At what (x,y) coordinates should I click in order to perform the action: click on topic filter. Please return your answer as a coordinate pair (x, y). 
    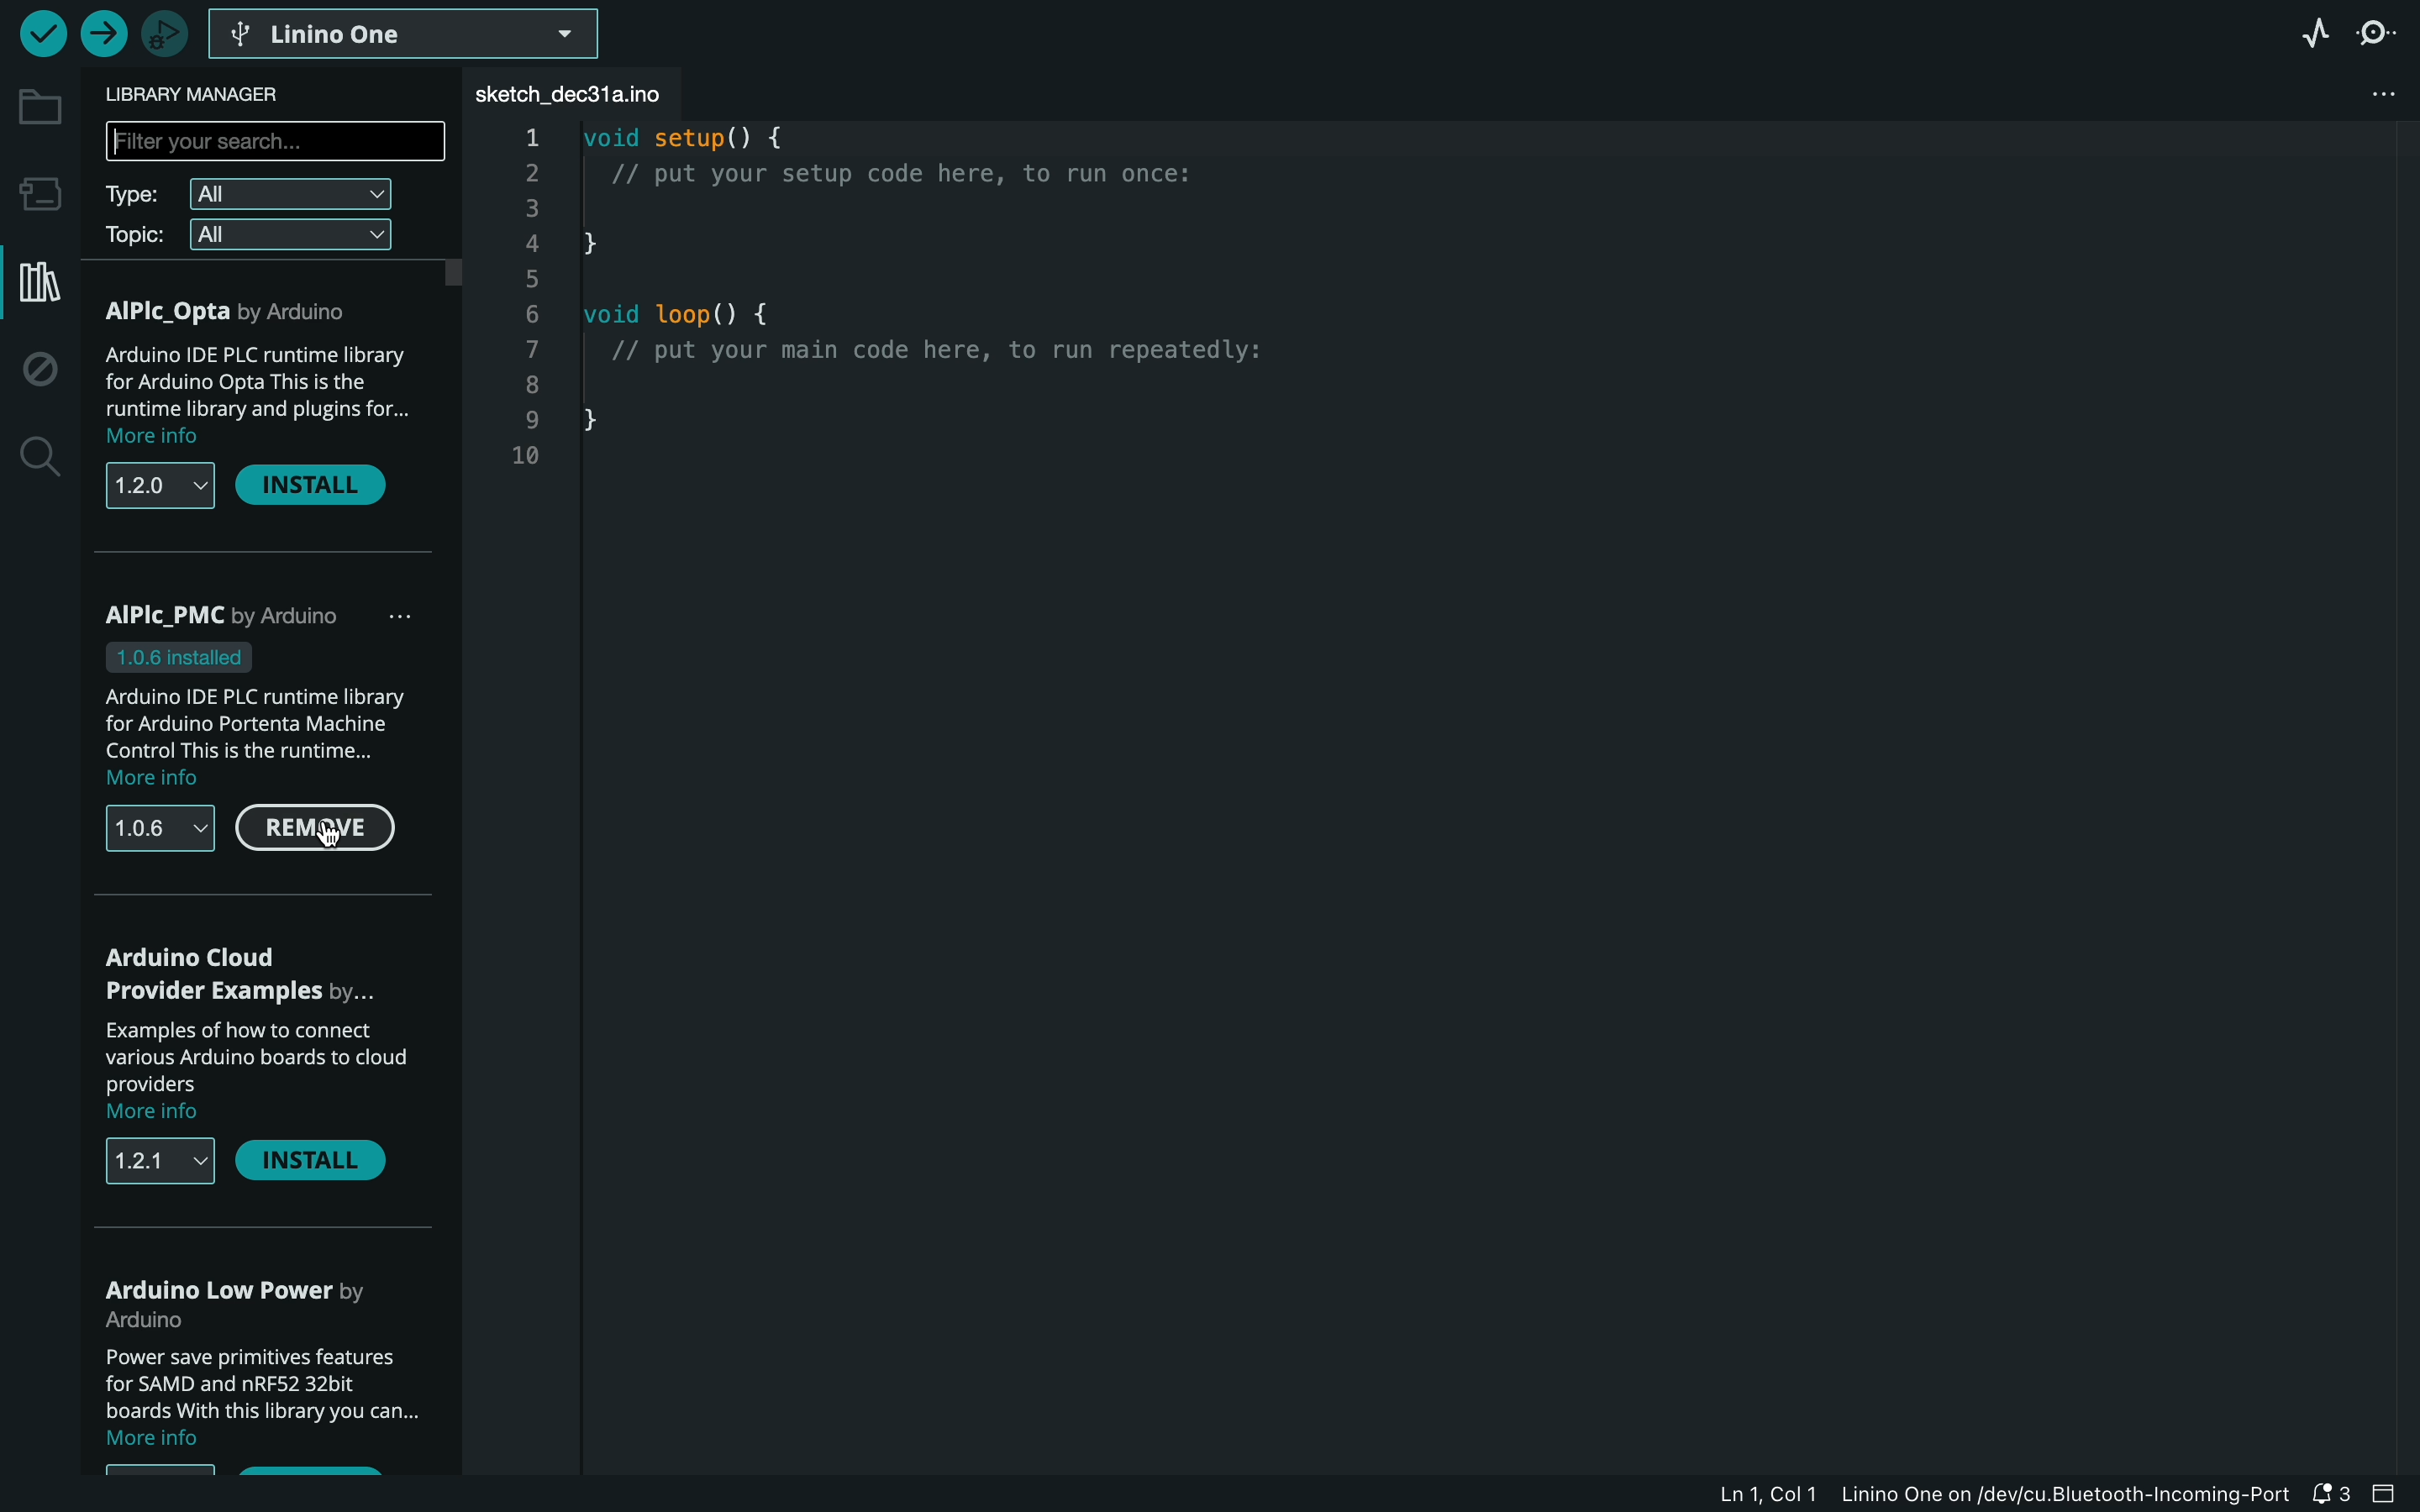
    Looking at the image, I should click on (249, 234).